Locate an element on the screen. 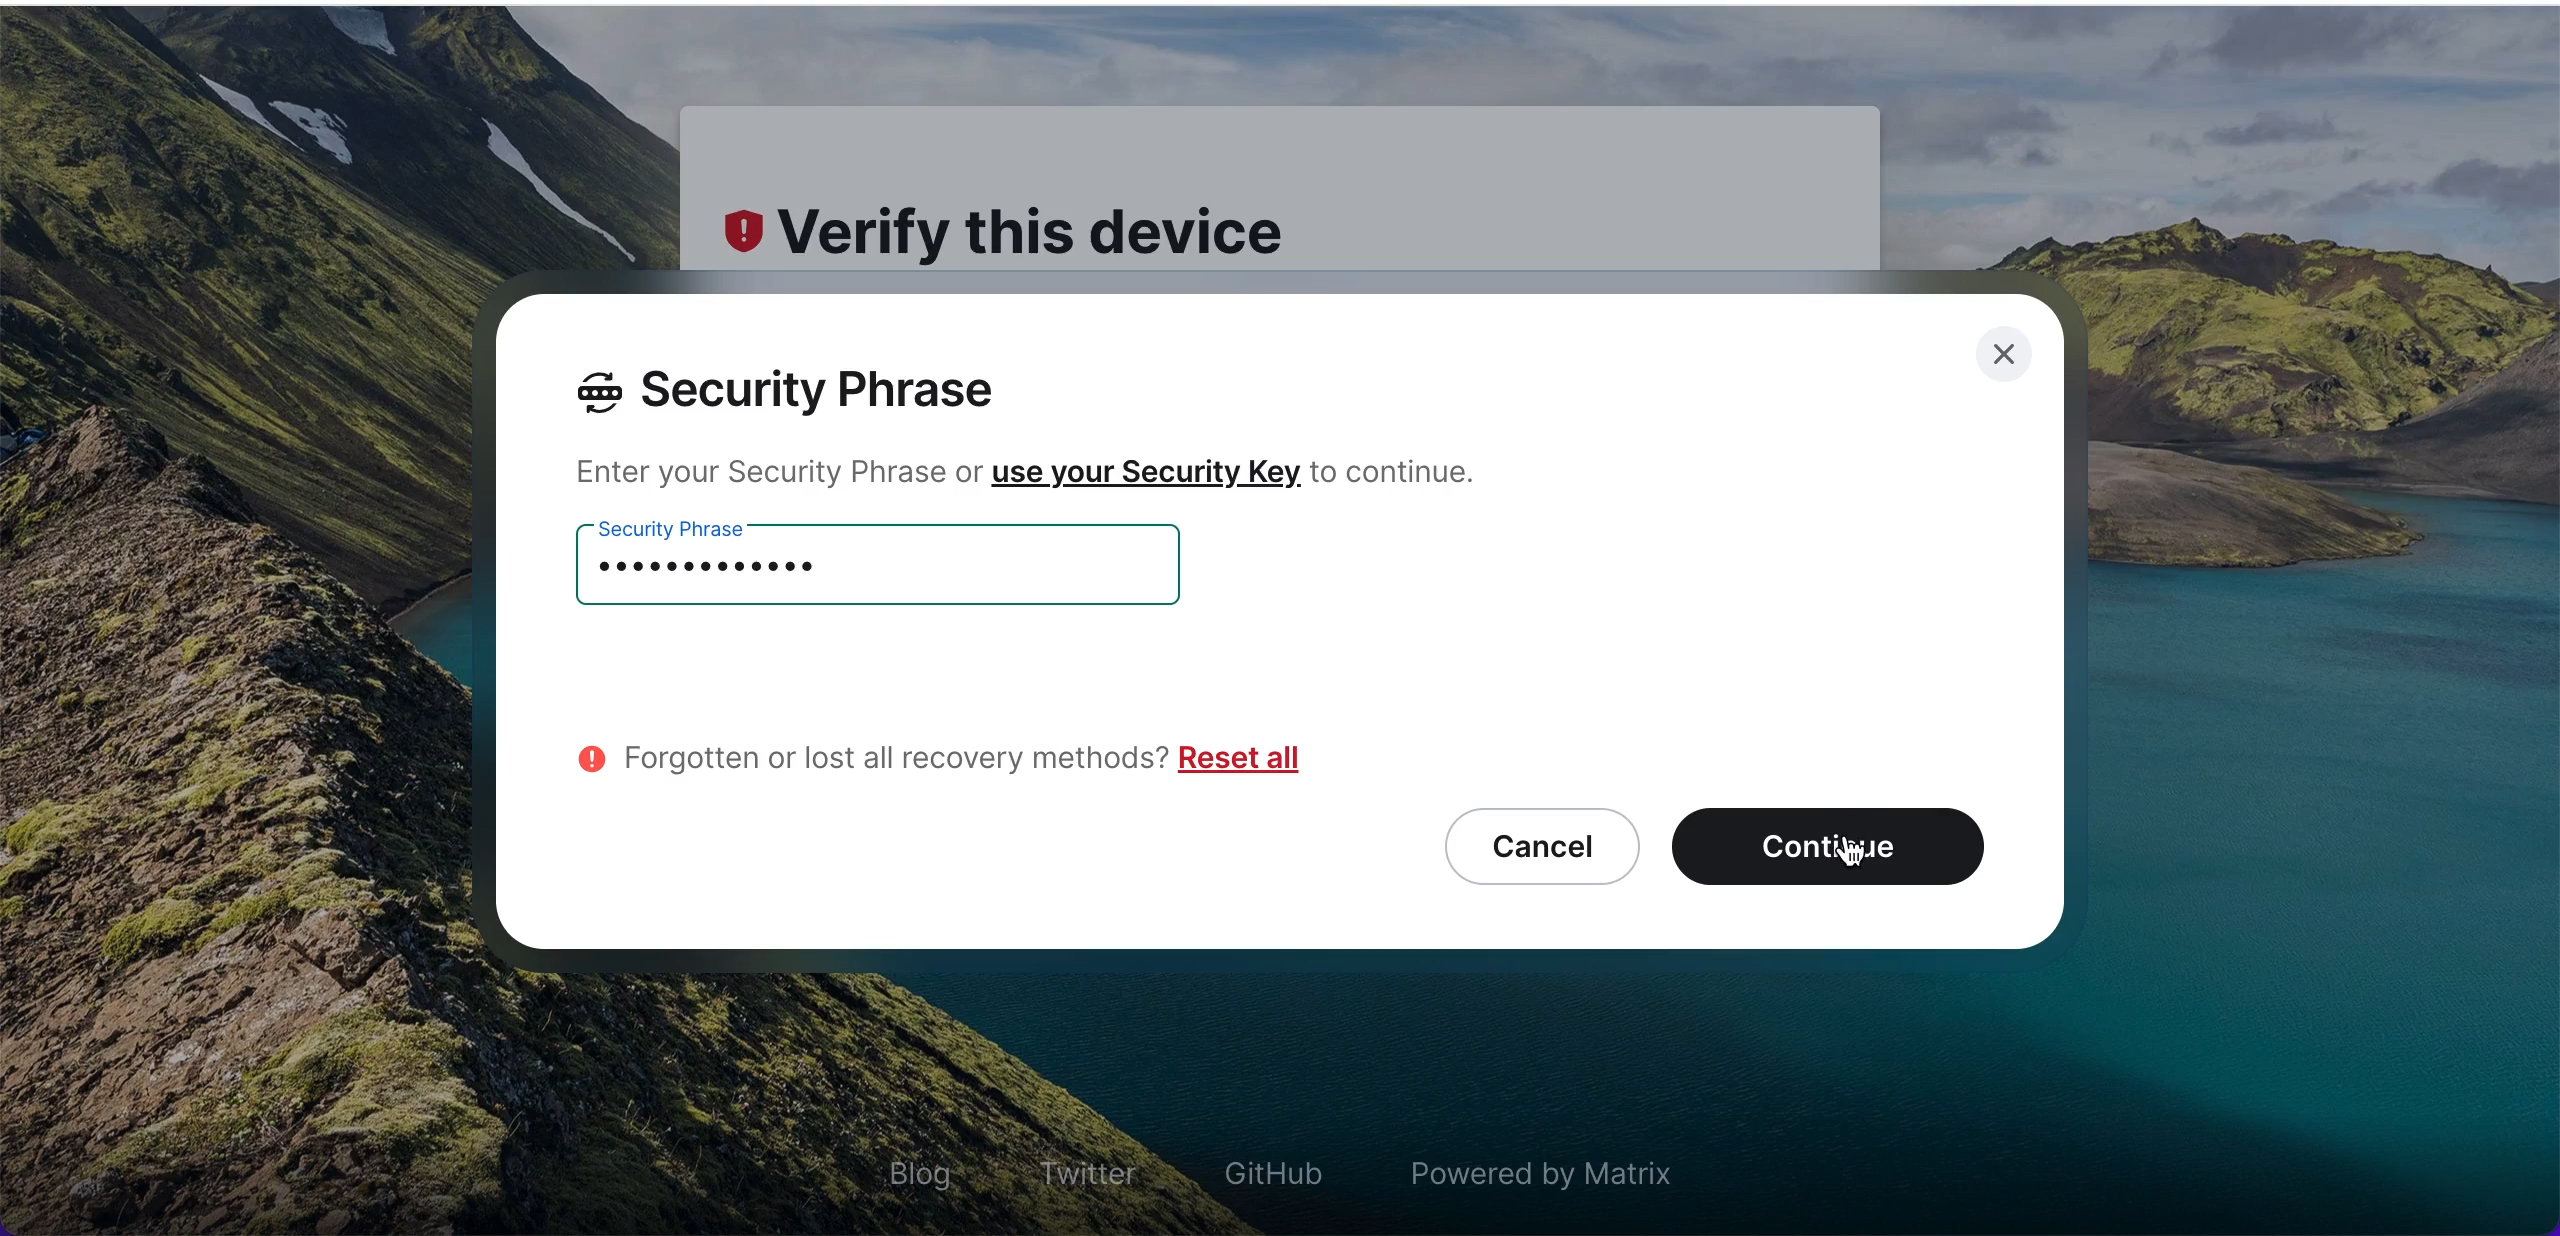  use your security key is located at coordinates (1145, 471).